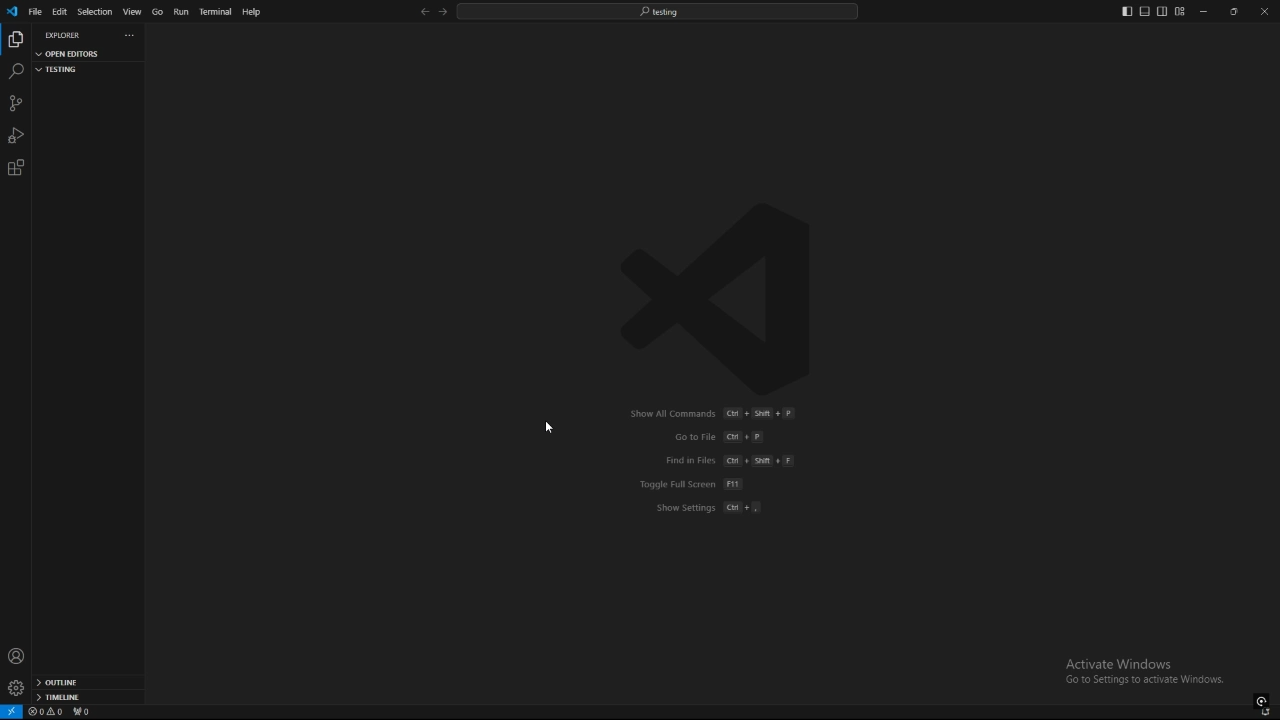 The height and width of the screenshot is (720, 1280). What do you see at coordinates (443, 13) in the screenshot?
I see `forward` at bounding box center [443, 13].